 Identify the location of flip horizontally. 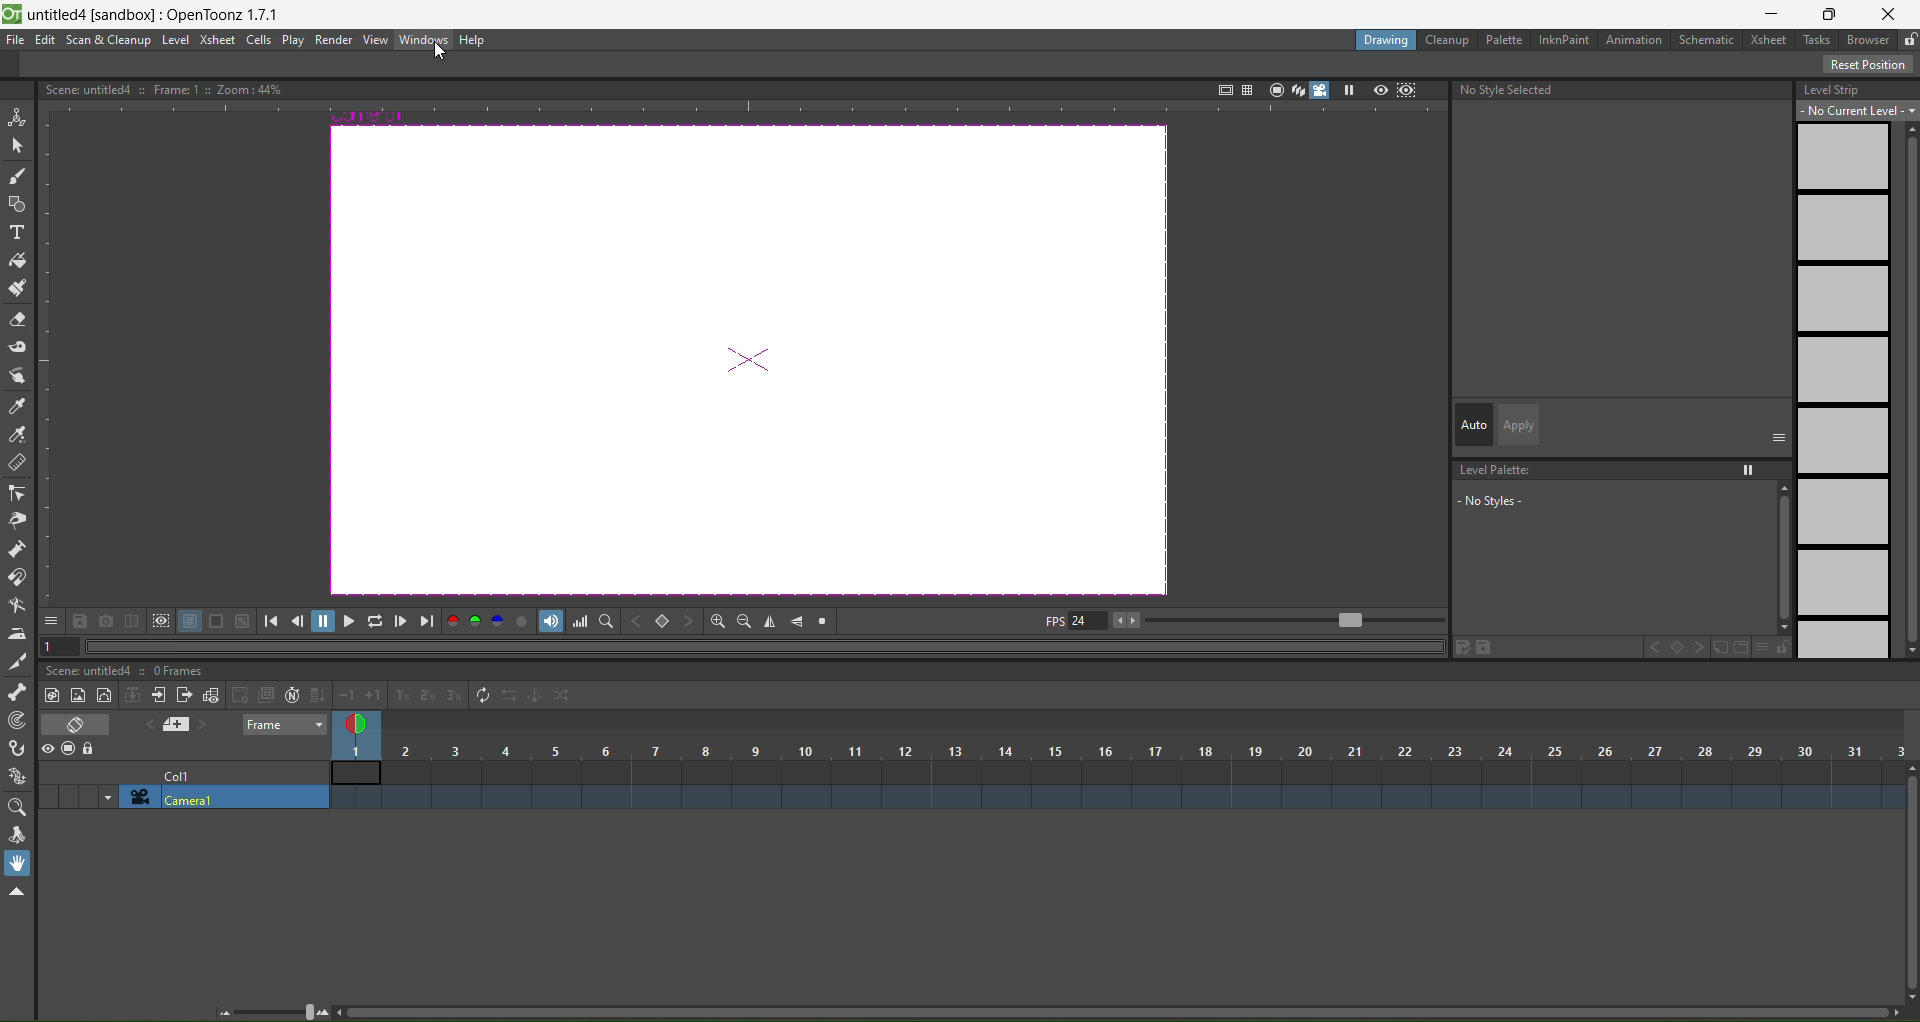
(770, 623).